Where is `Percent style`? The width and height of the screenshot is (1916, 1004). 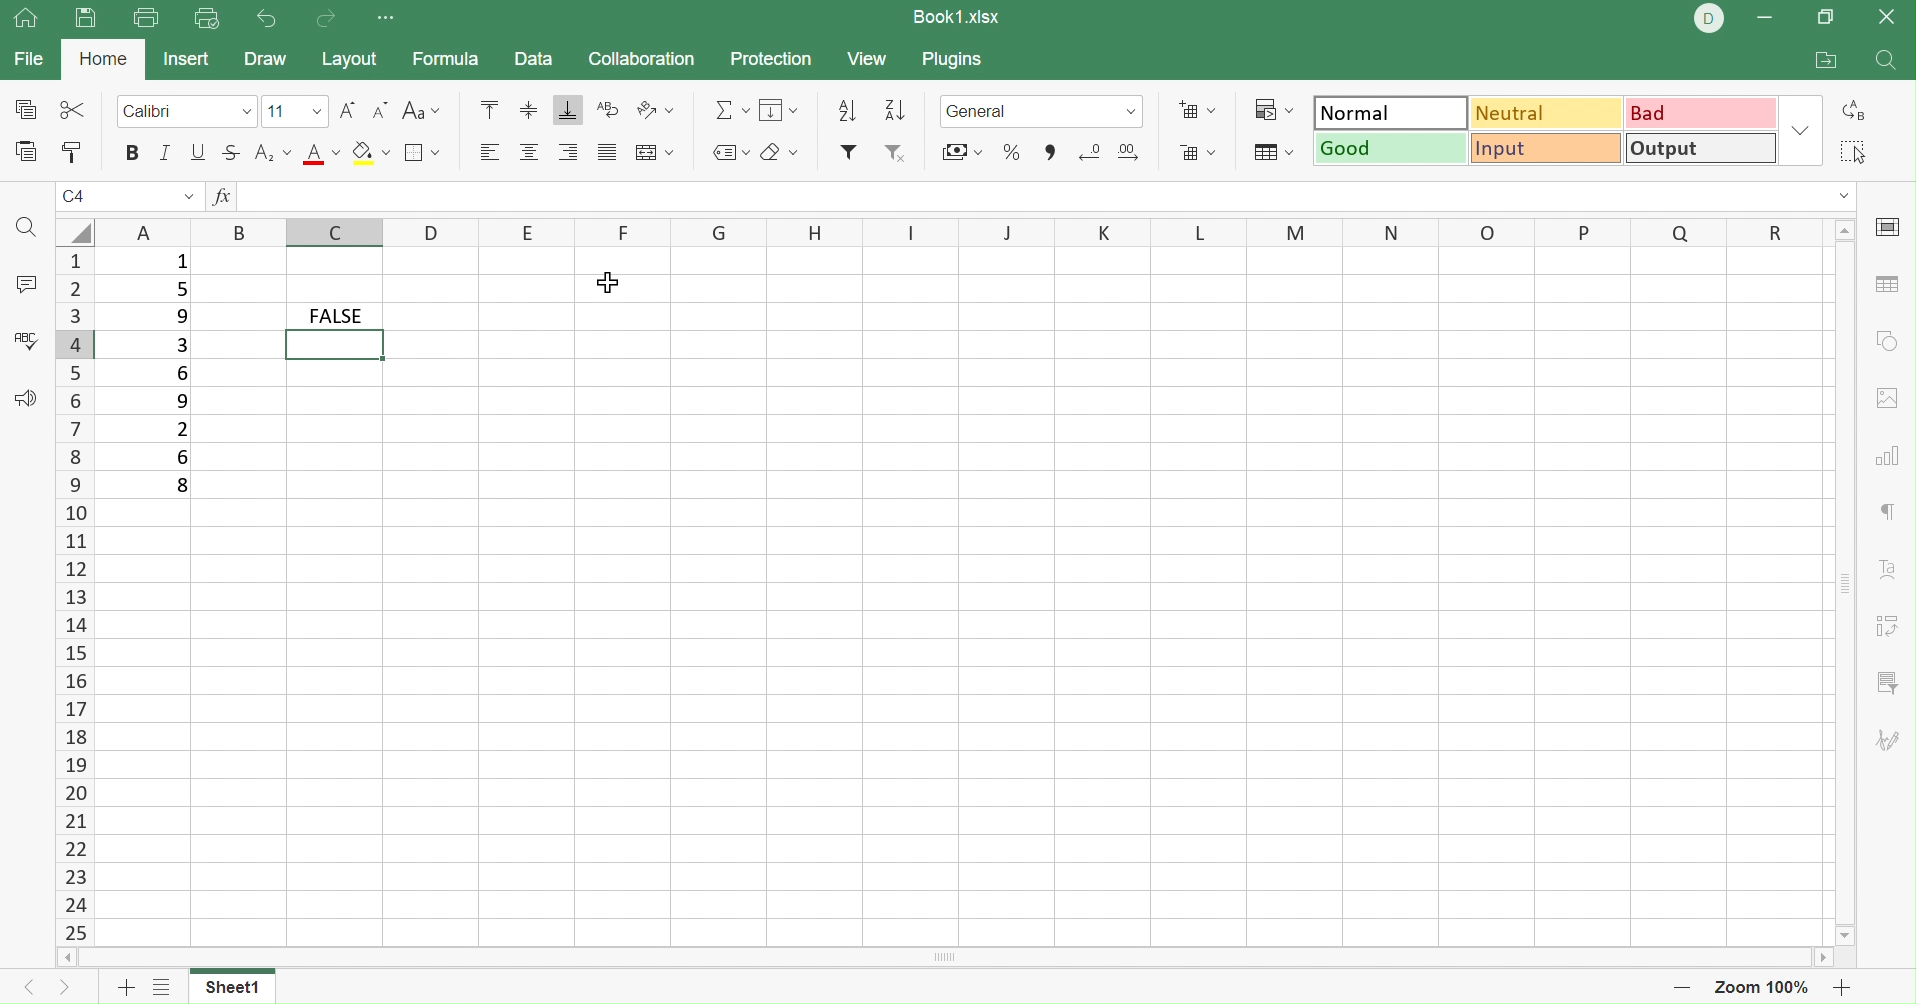
Percent style is located at coordinates (1014, 154).